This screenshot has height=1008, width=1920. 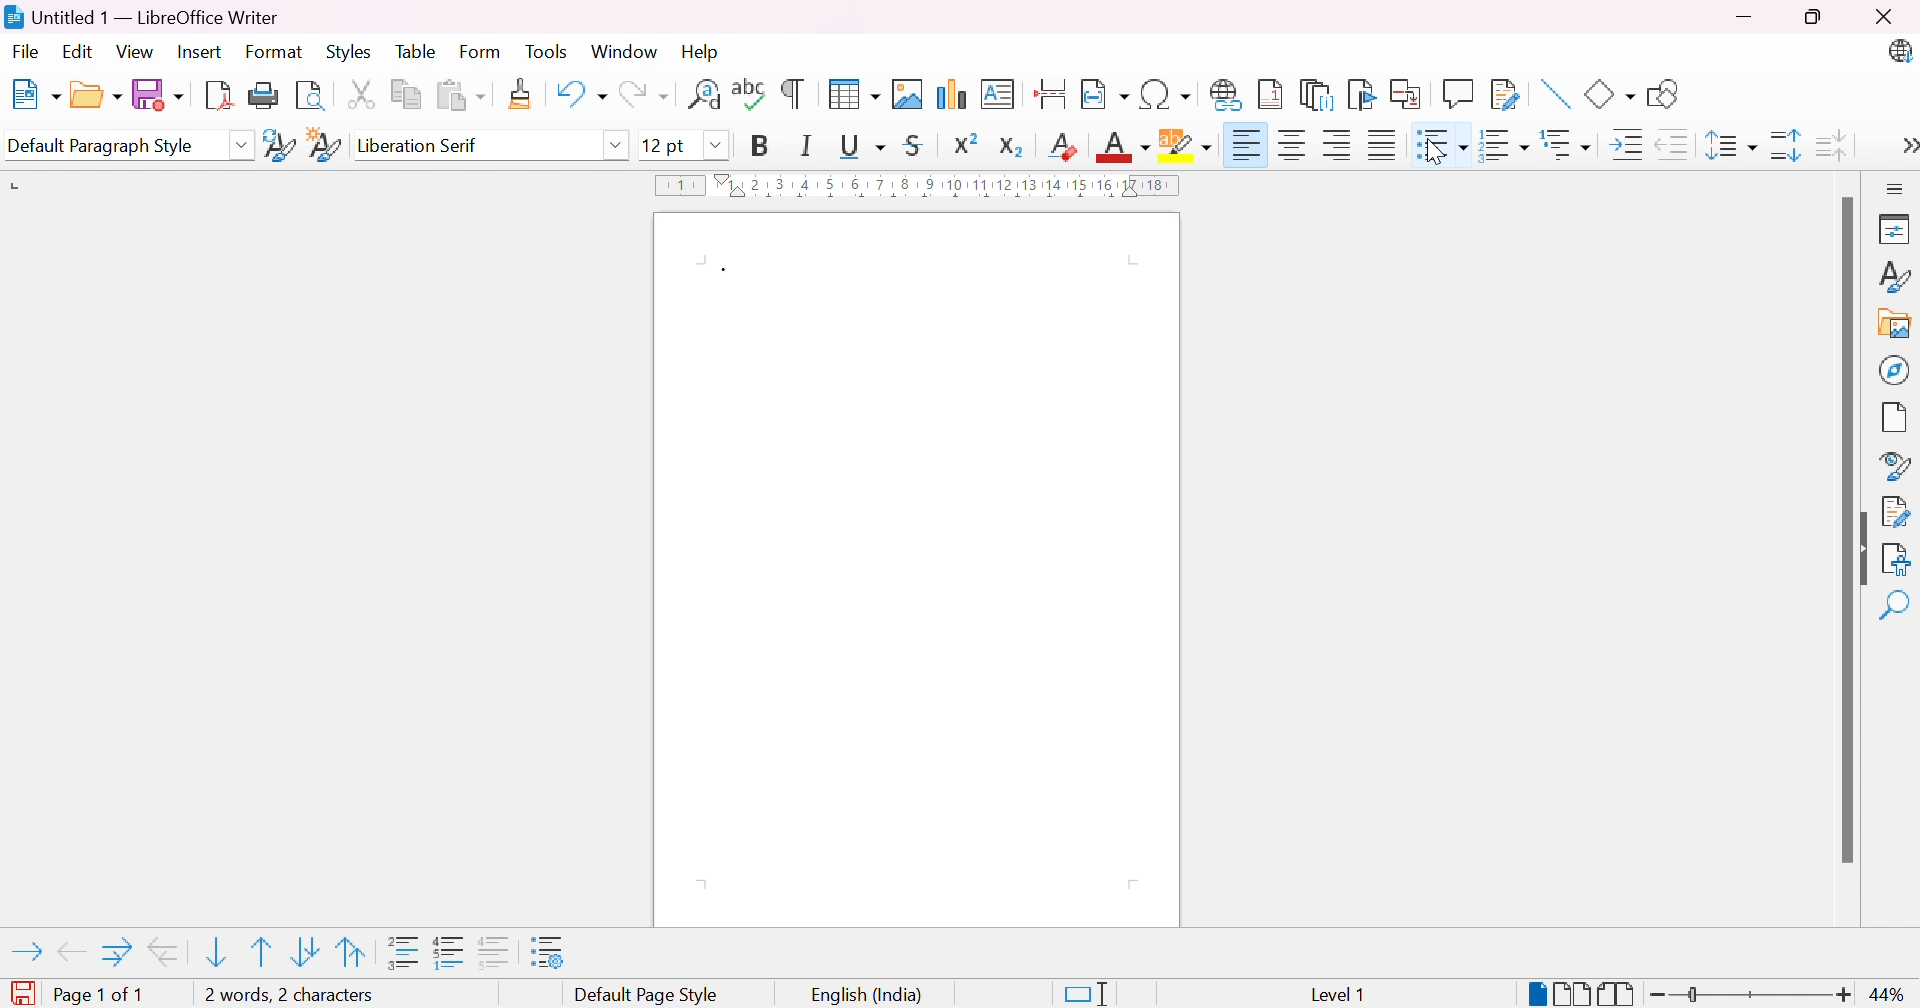 I want to click on Manage changes, so click(x=1900, y=513).